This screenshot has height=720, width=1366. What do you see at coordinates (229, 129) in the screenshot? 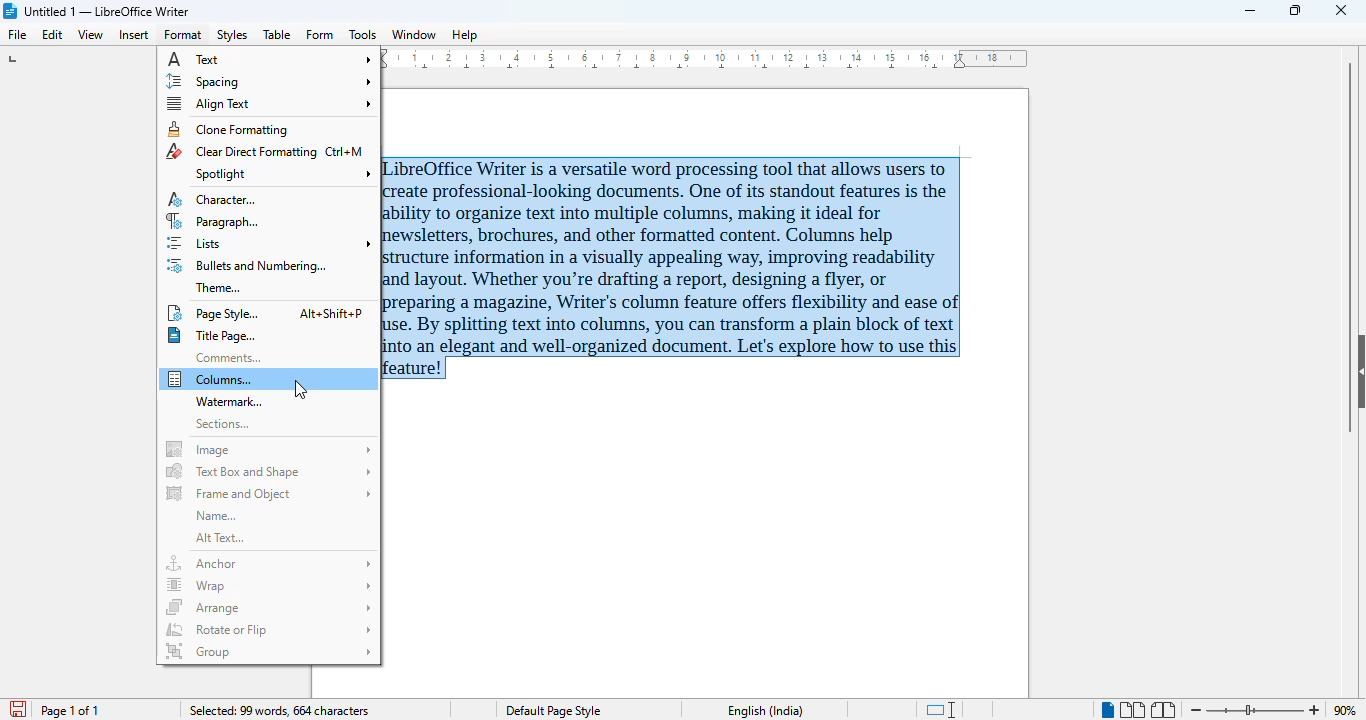
I see `clone formatting` at bounding box center [229, 129].